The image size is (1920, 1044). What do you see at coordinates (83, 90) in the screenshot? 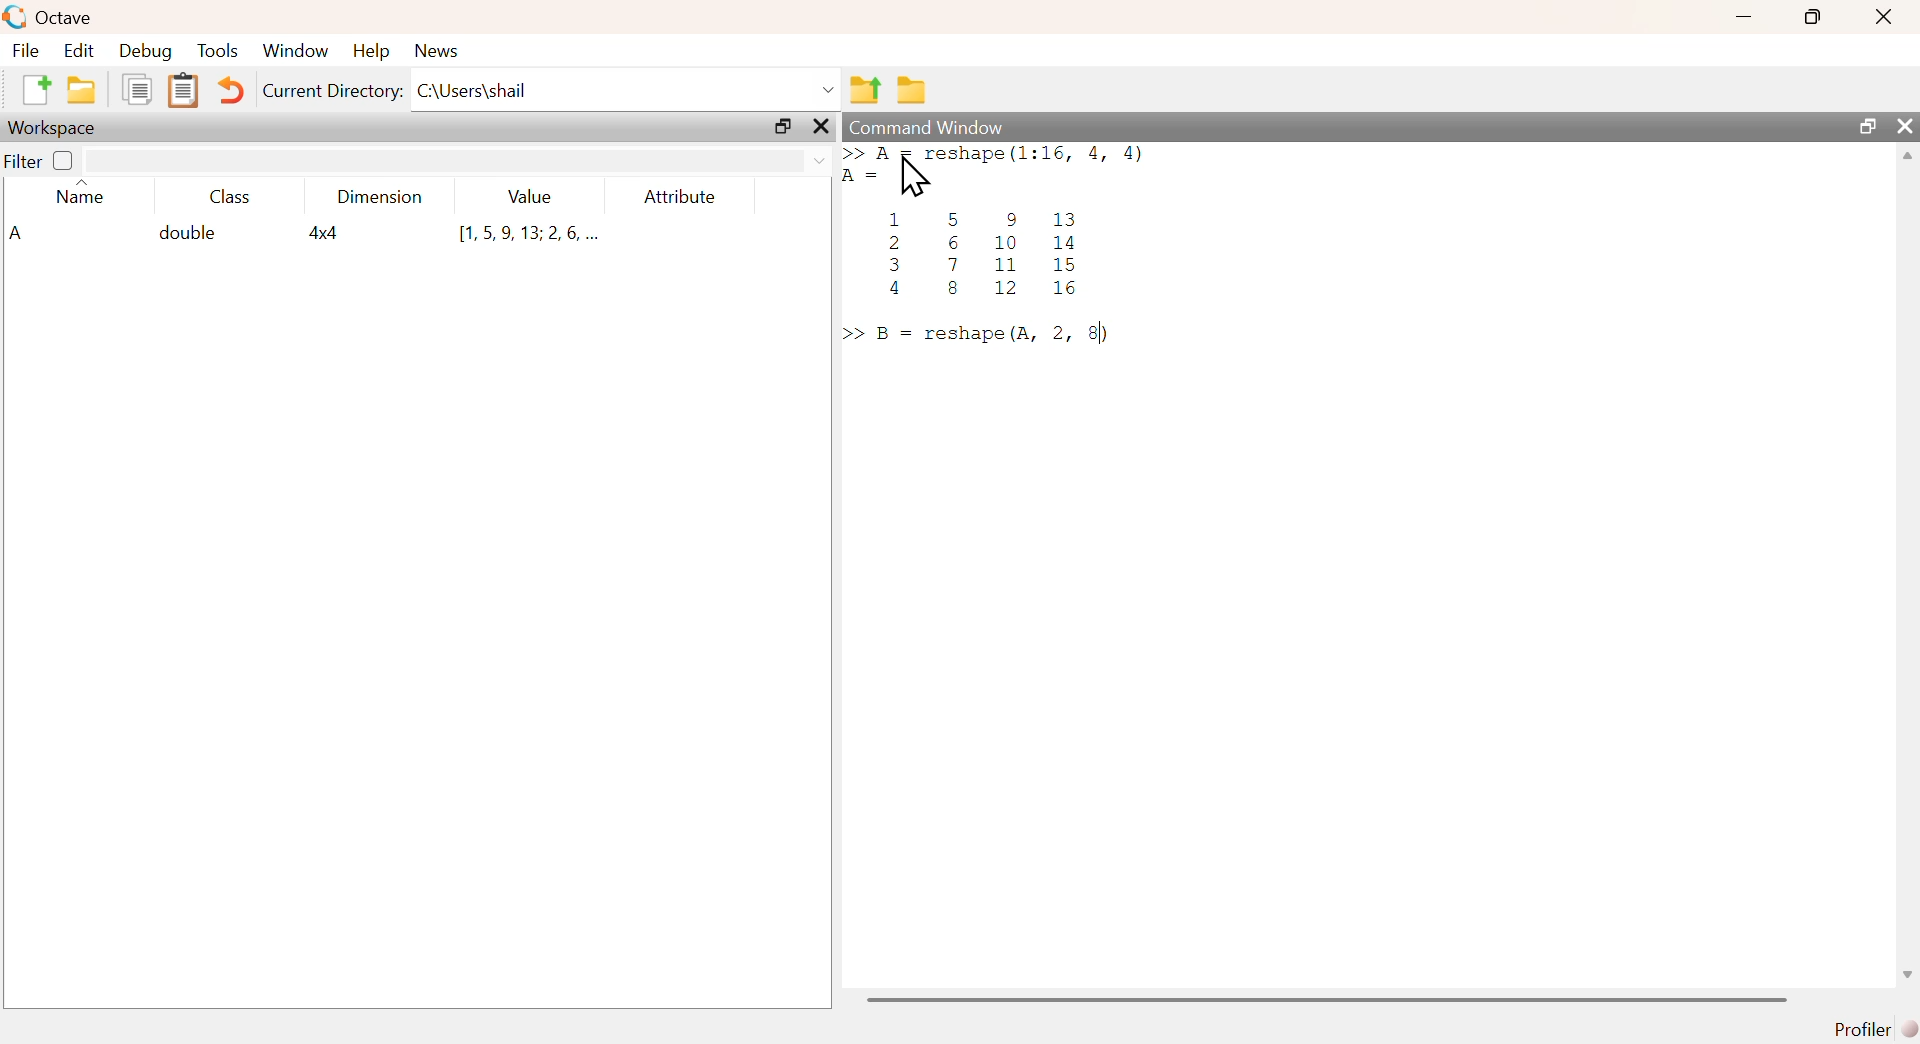
I see `open an existing file in editor` at bounding box center [83, 90].